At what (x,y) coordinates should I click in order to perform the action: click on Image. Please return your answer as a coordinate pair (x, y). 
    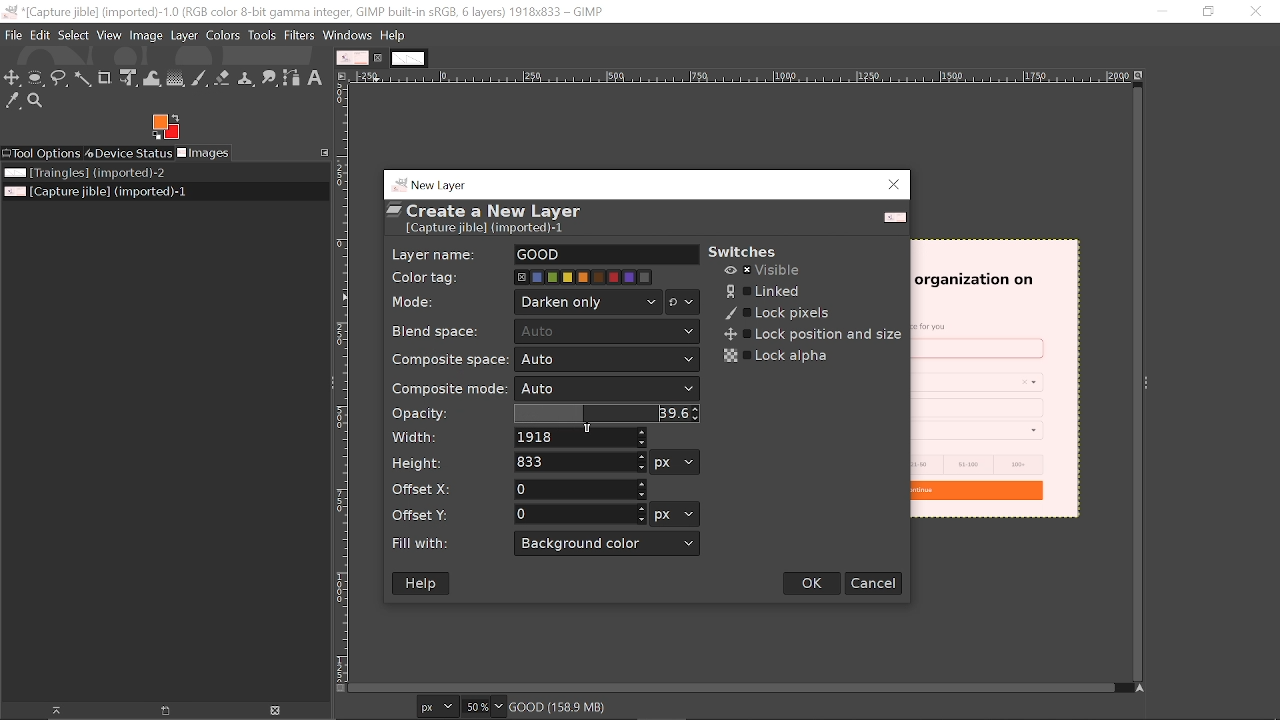
    Looking at the image, I should click on (147, 35).